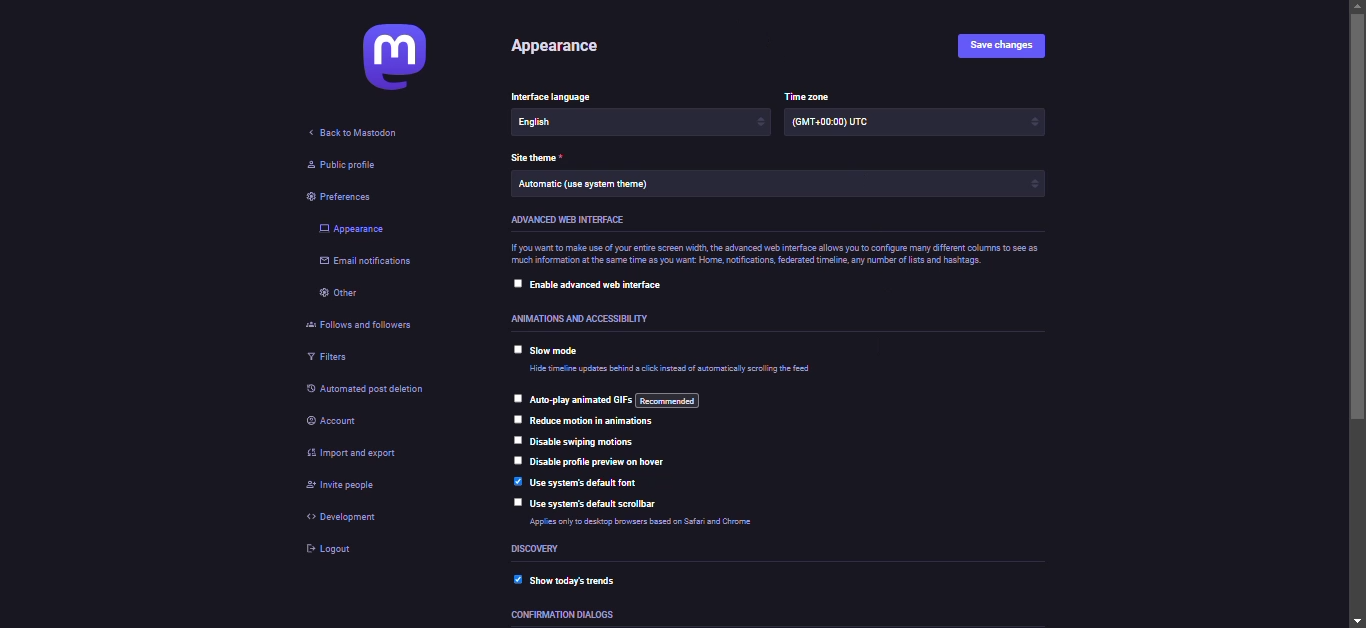 The image size is (1366, 628). I want to click on click to select, so click(517, 398).